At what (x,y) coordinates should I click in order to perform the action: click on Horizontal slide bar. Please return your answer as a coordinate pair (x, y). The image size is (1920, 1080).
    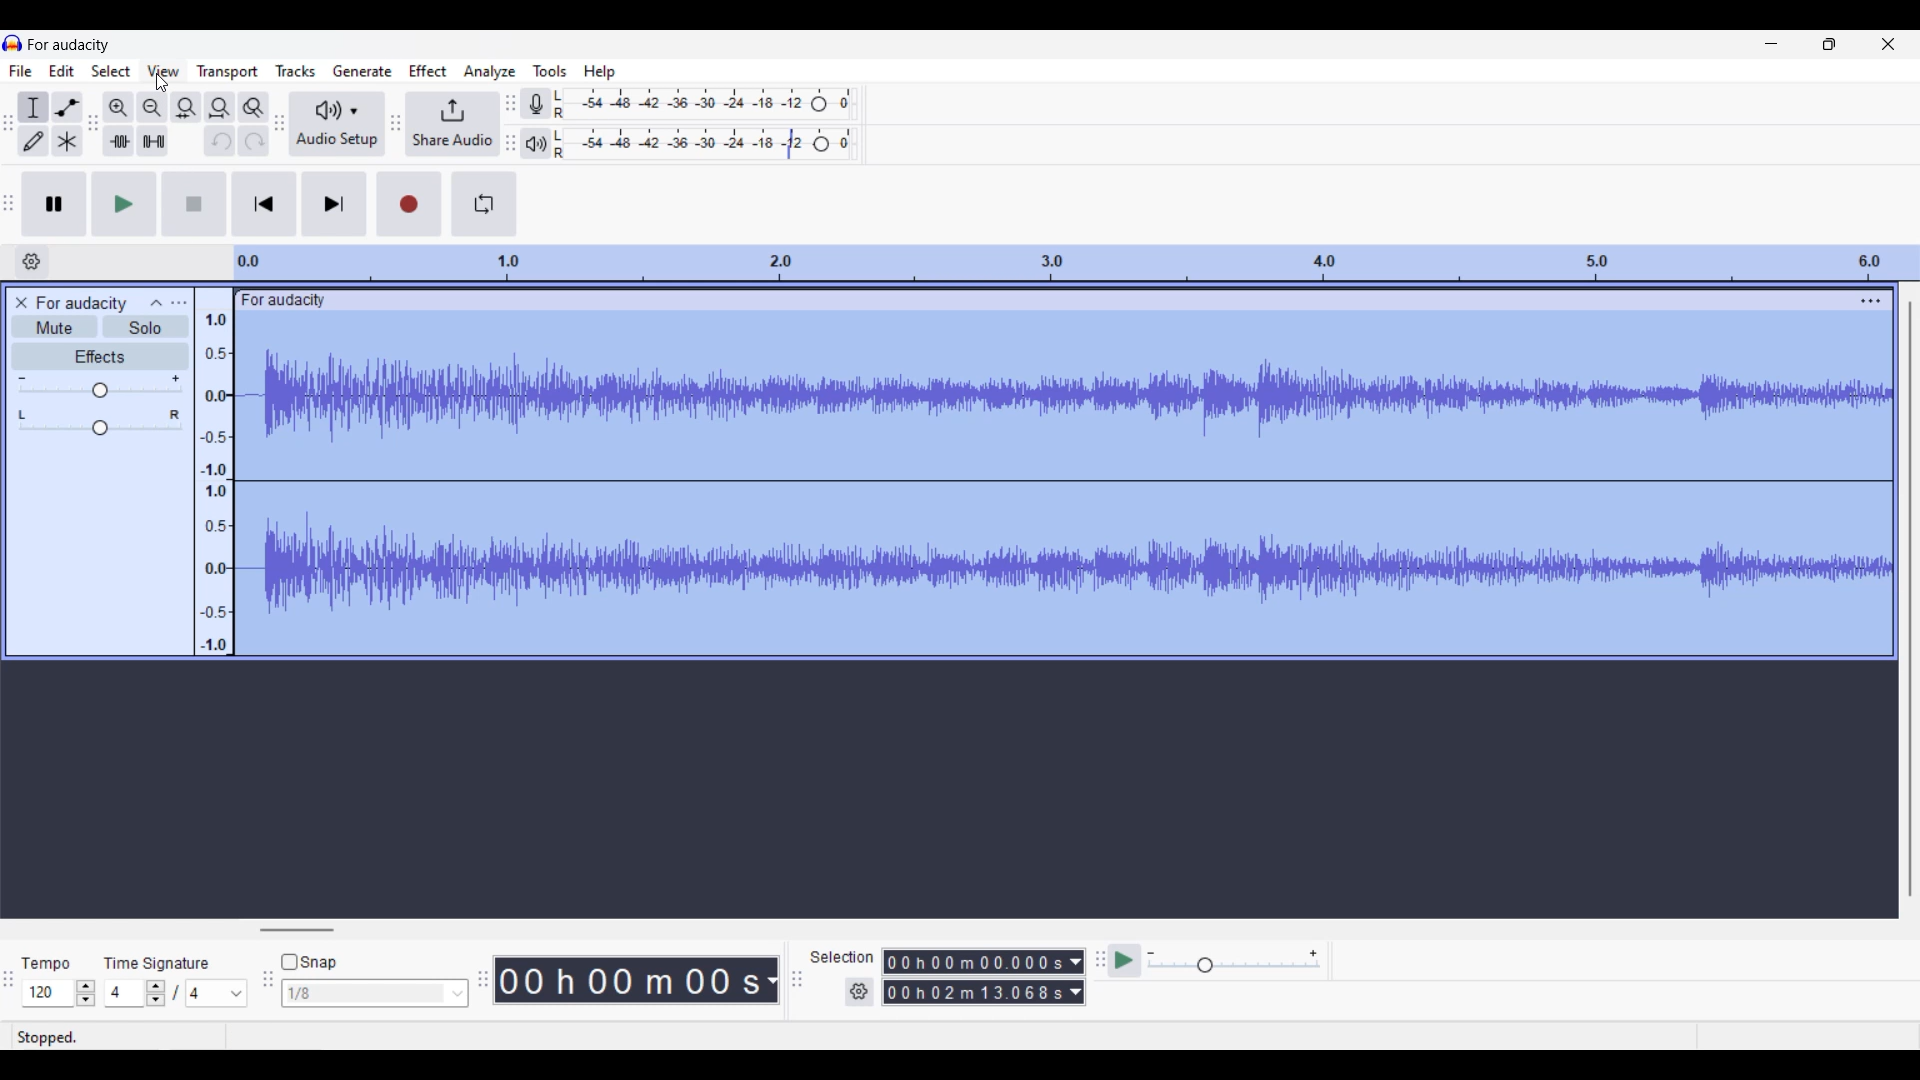
    Looking at the image, I should click on (297, 930).